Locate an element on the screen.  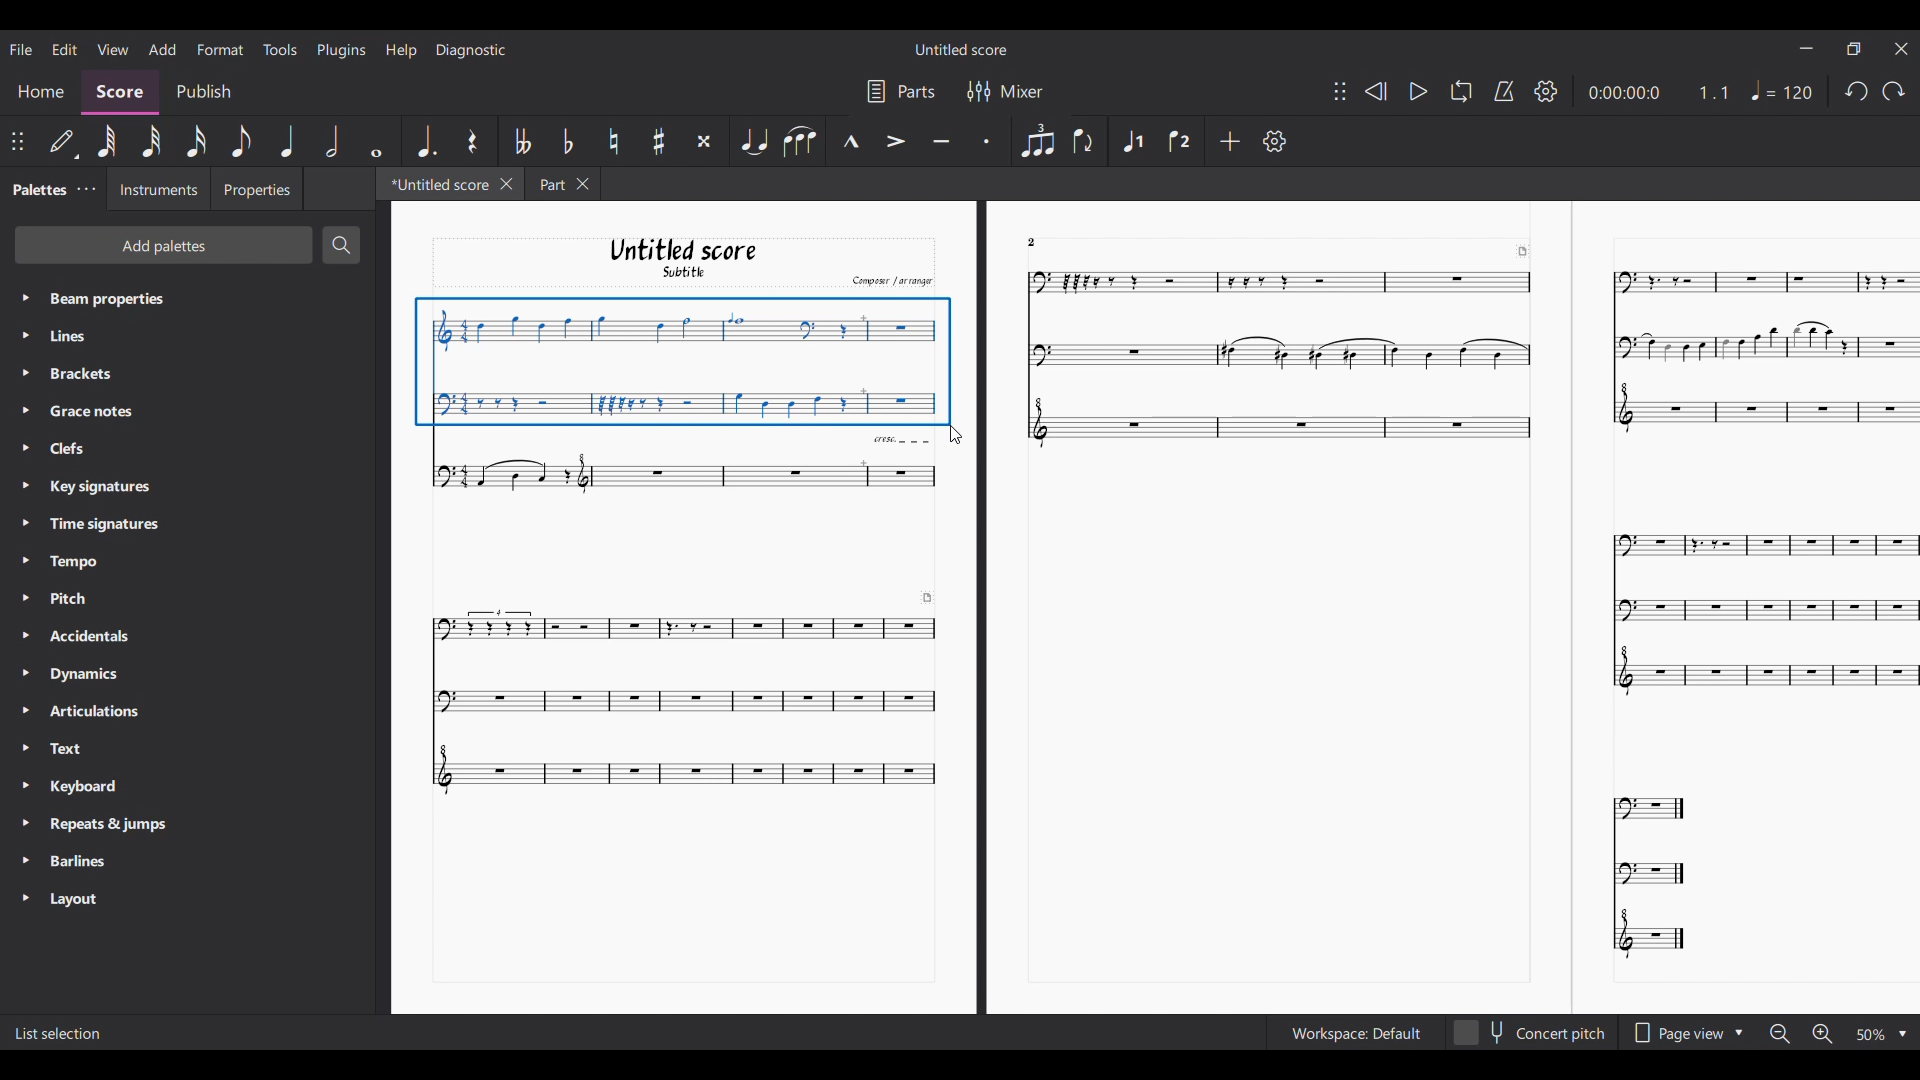
View  is located at coordinates (113, 49).